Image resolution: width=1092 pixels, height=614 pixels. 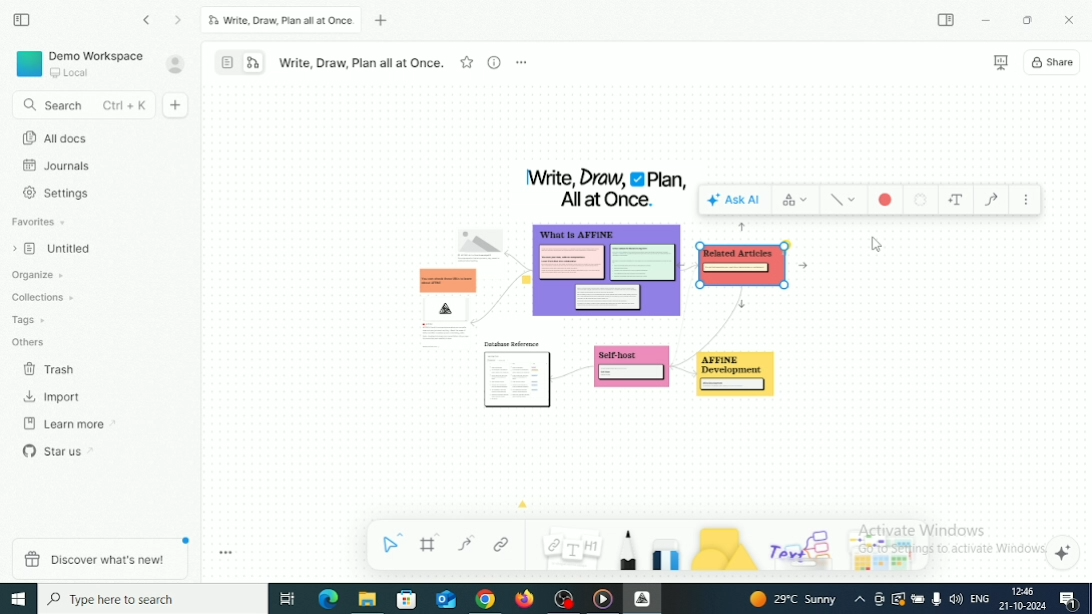 I want to click on File Explorer, so click(x=367, y=600).